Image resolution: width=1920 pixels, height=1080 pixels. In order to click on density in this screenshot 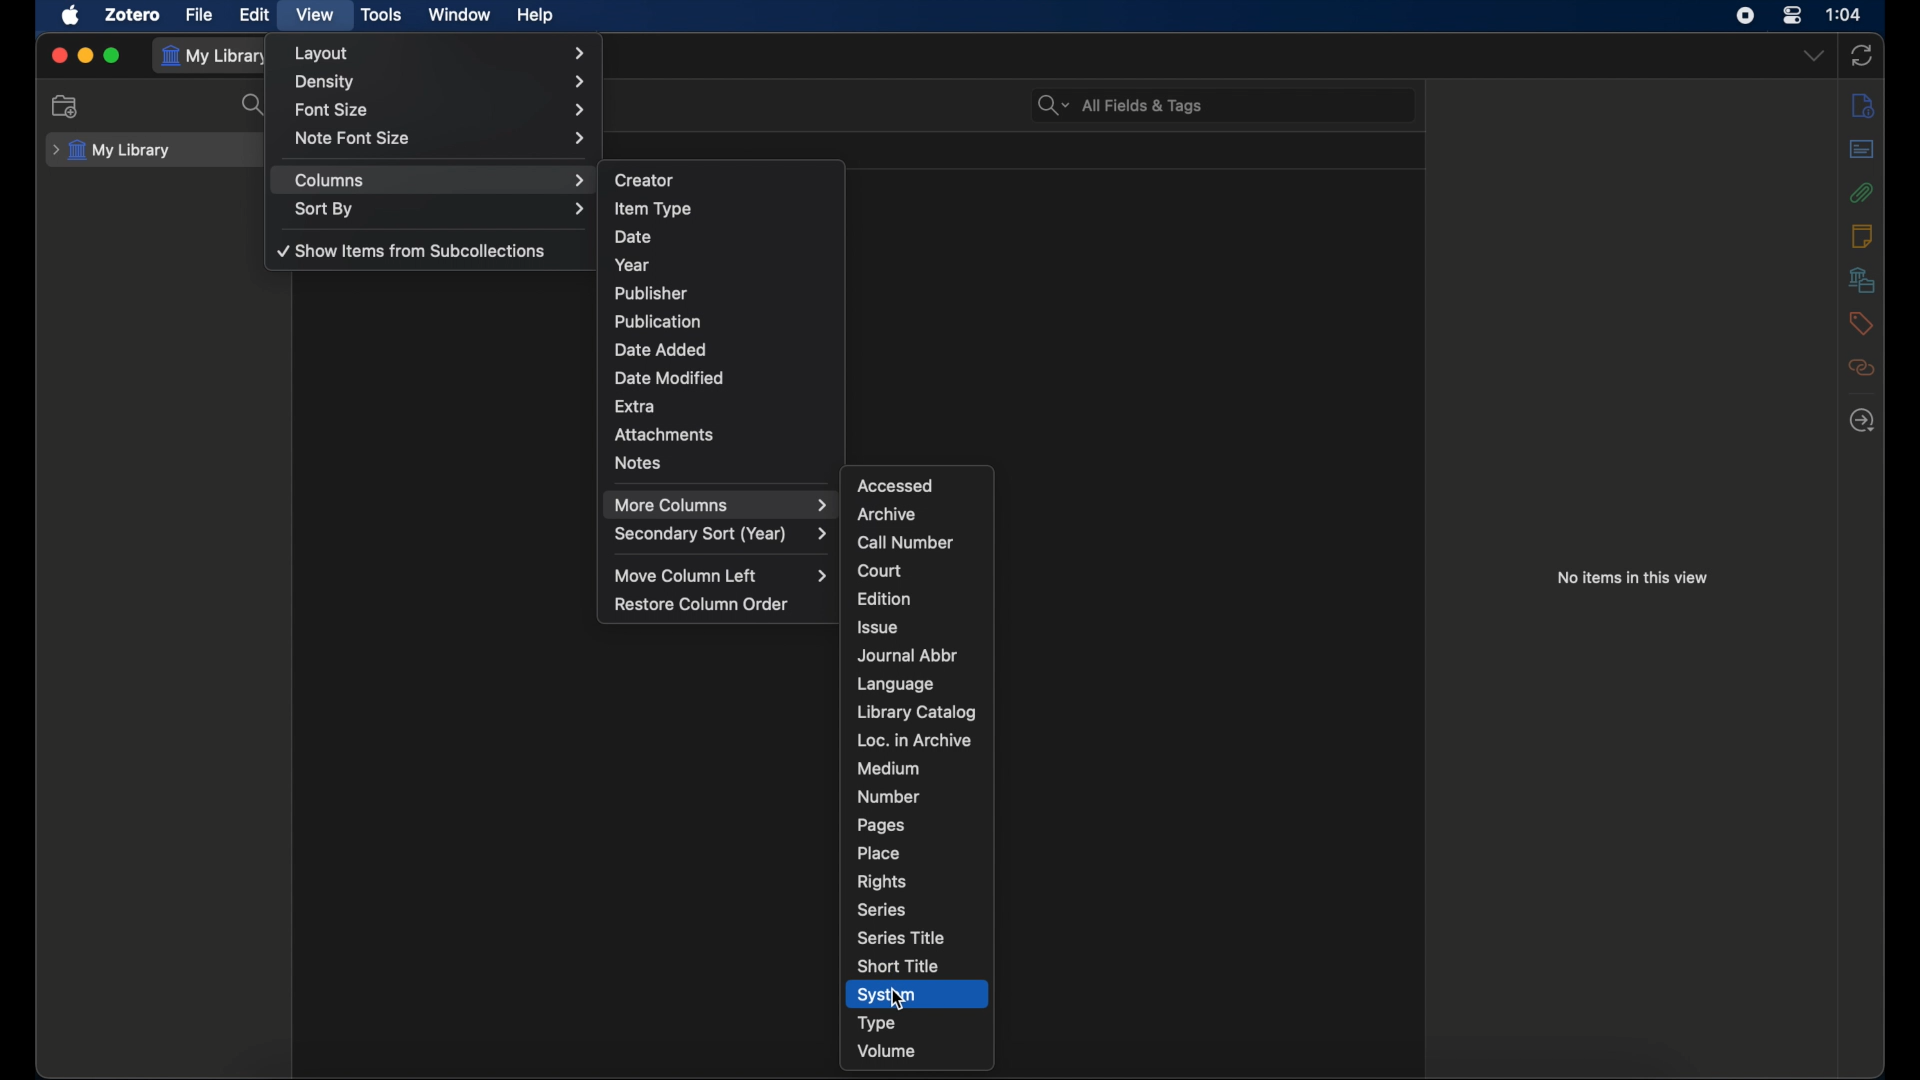, I will do `click(438, 82)`.